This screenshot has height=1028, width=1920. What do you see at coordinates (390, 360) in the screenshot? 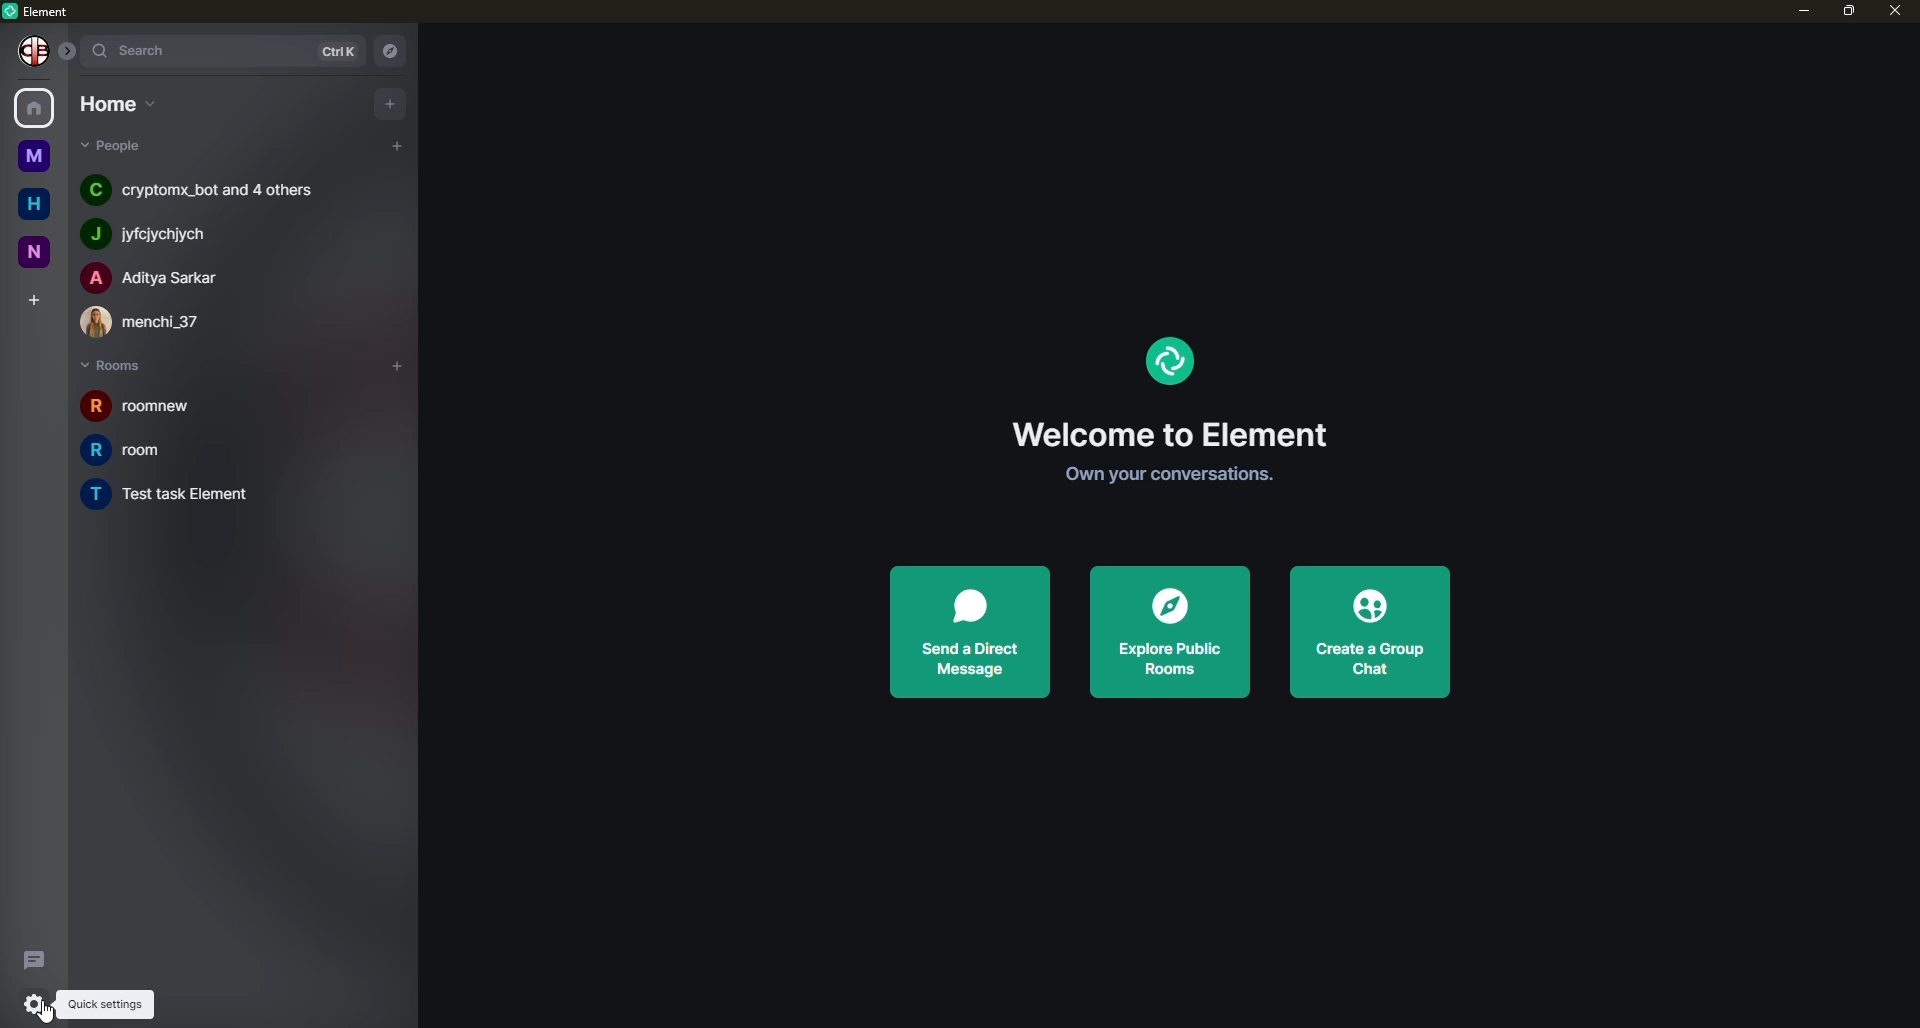
I see `add` at bounding box center [390, 360].